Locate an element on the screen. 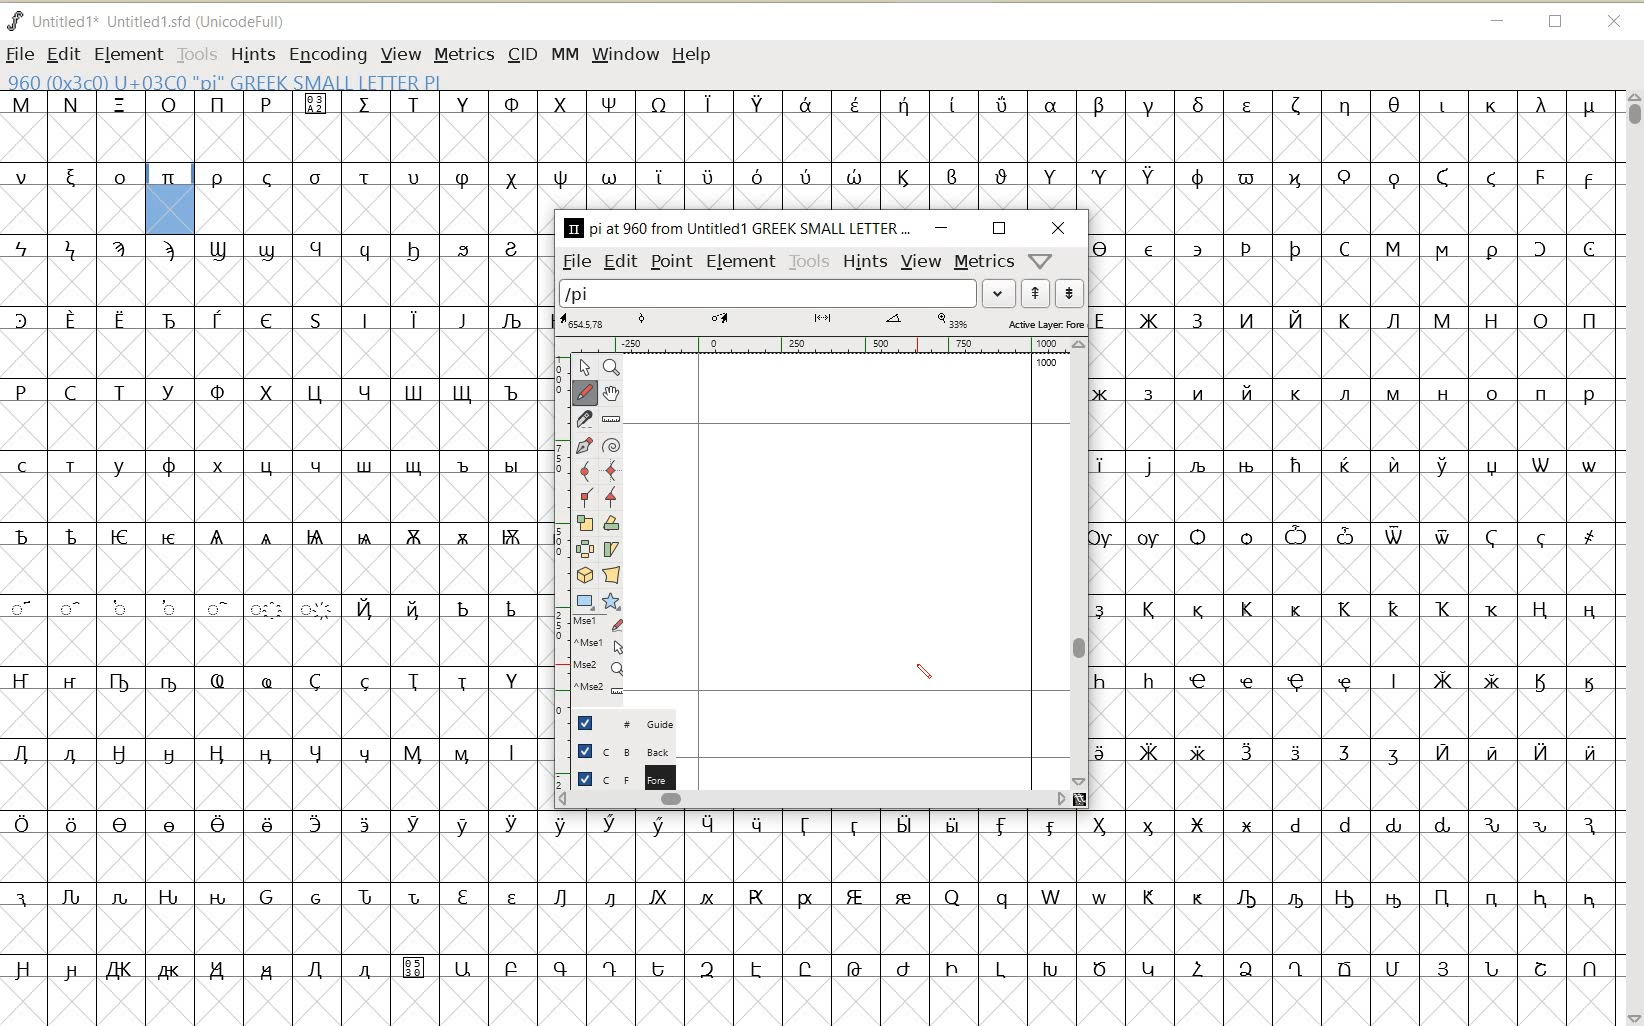 This screenshot has width=1644, height=1026. metrics is located at coordinates (984, 263).